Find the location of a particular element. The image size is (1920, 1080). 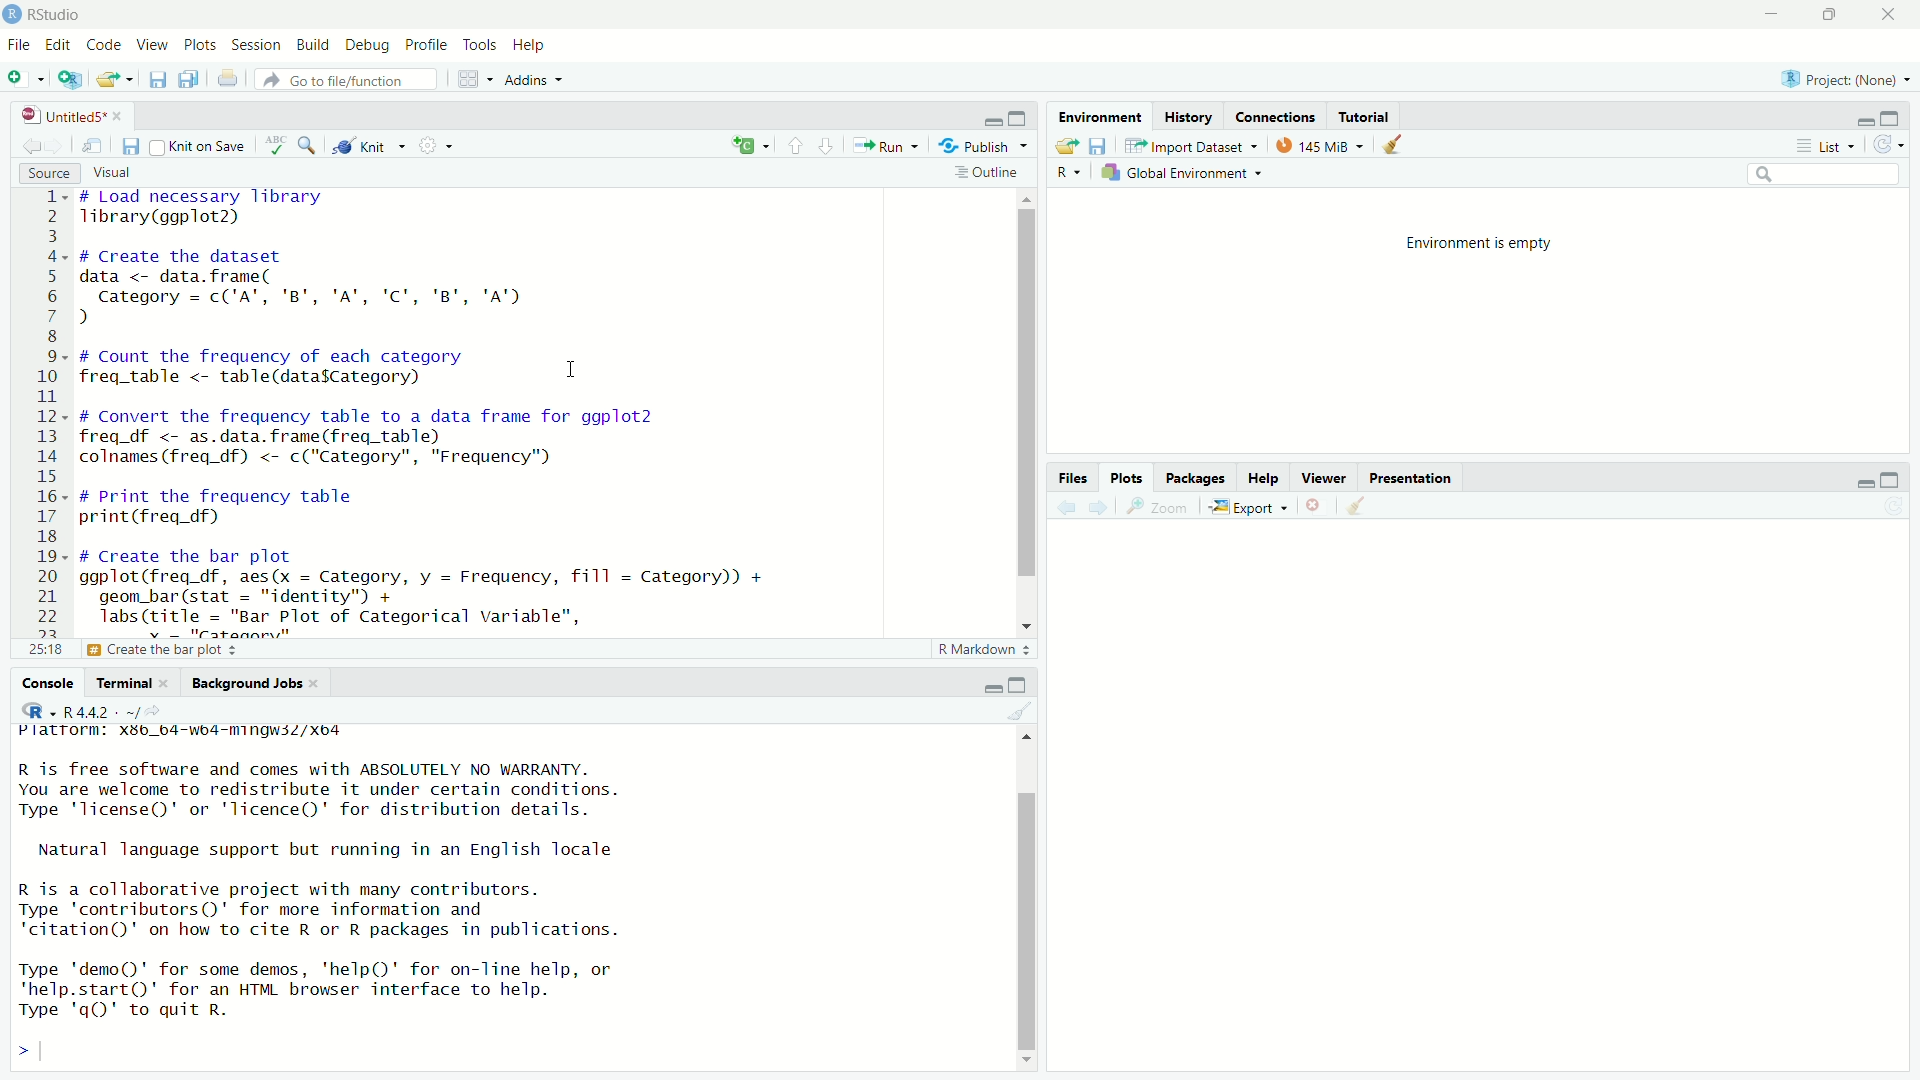

clear current plot is located at coordinates (1315, 505).